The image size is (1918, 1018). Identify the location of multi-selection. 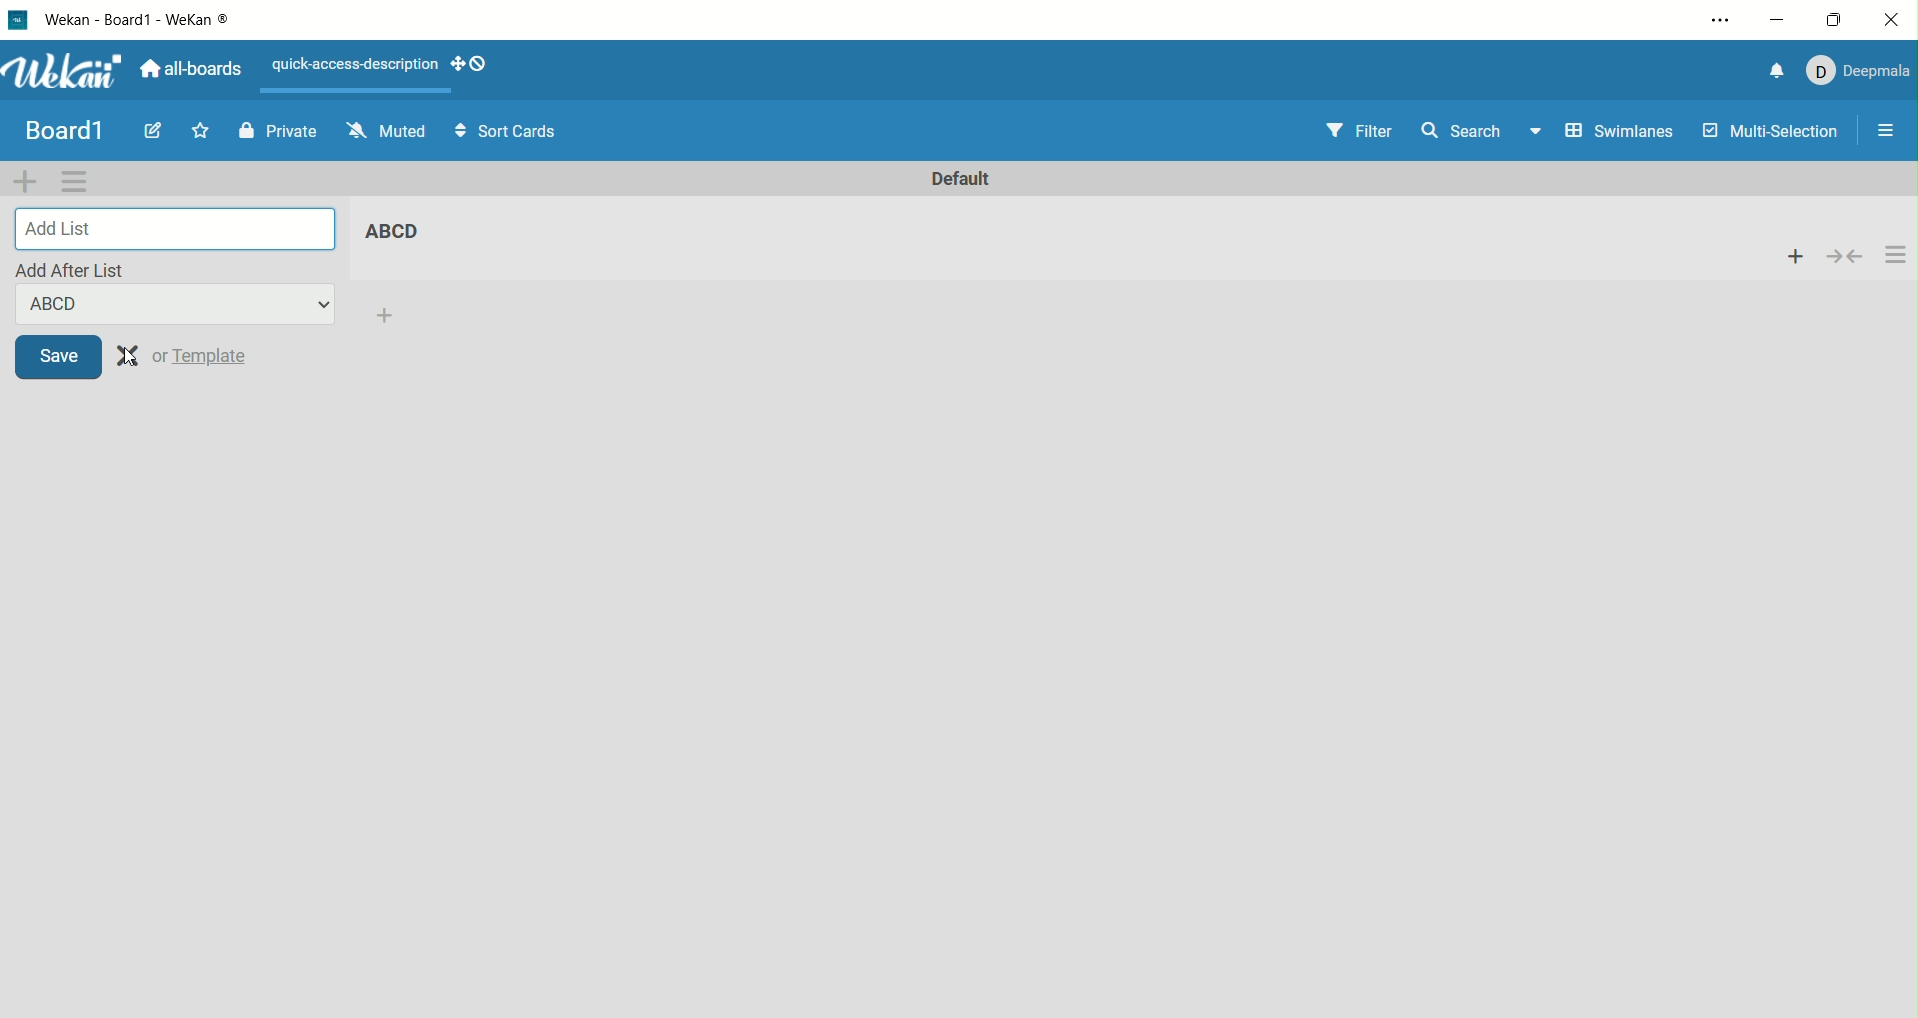
(1774, 132).